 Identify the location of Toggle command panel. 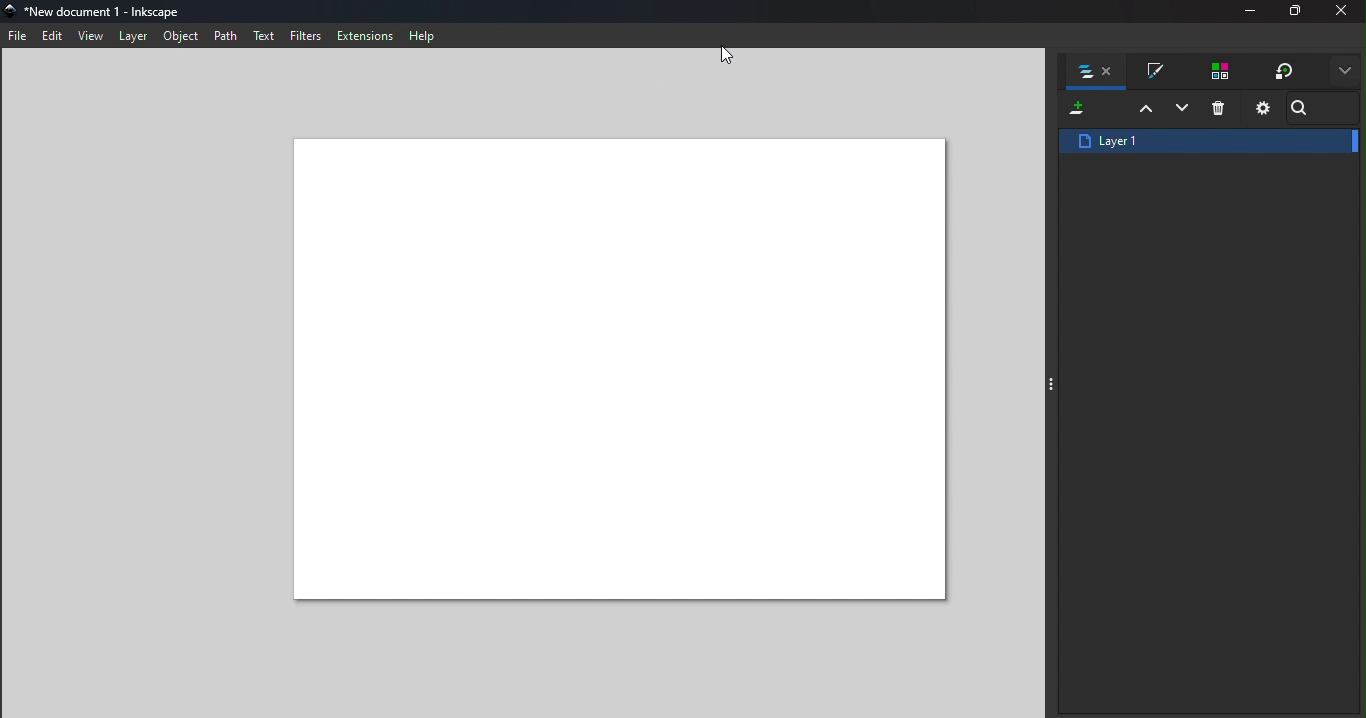
(1055, 383).